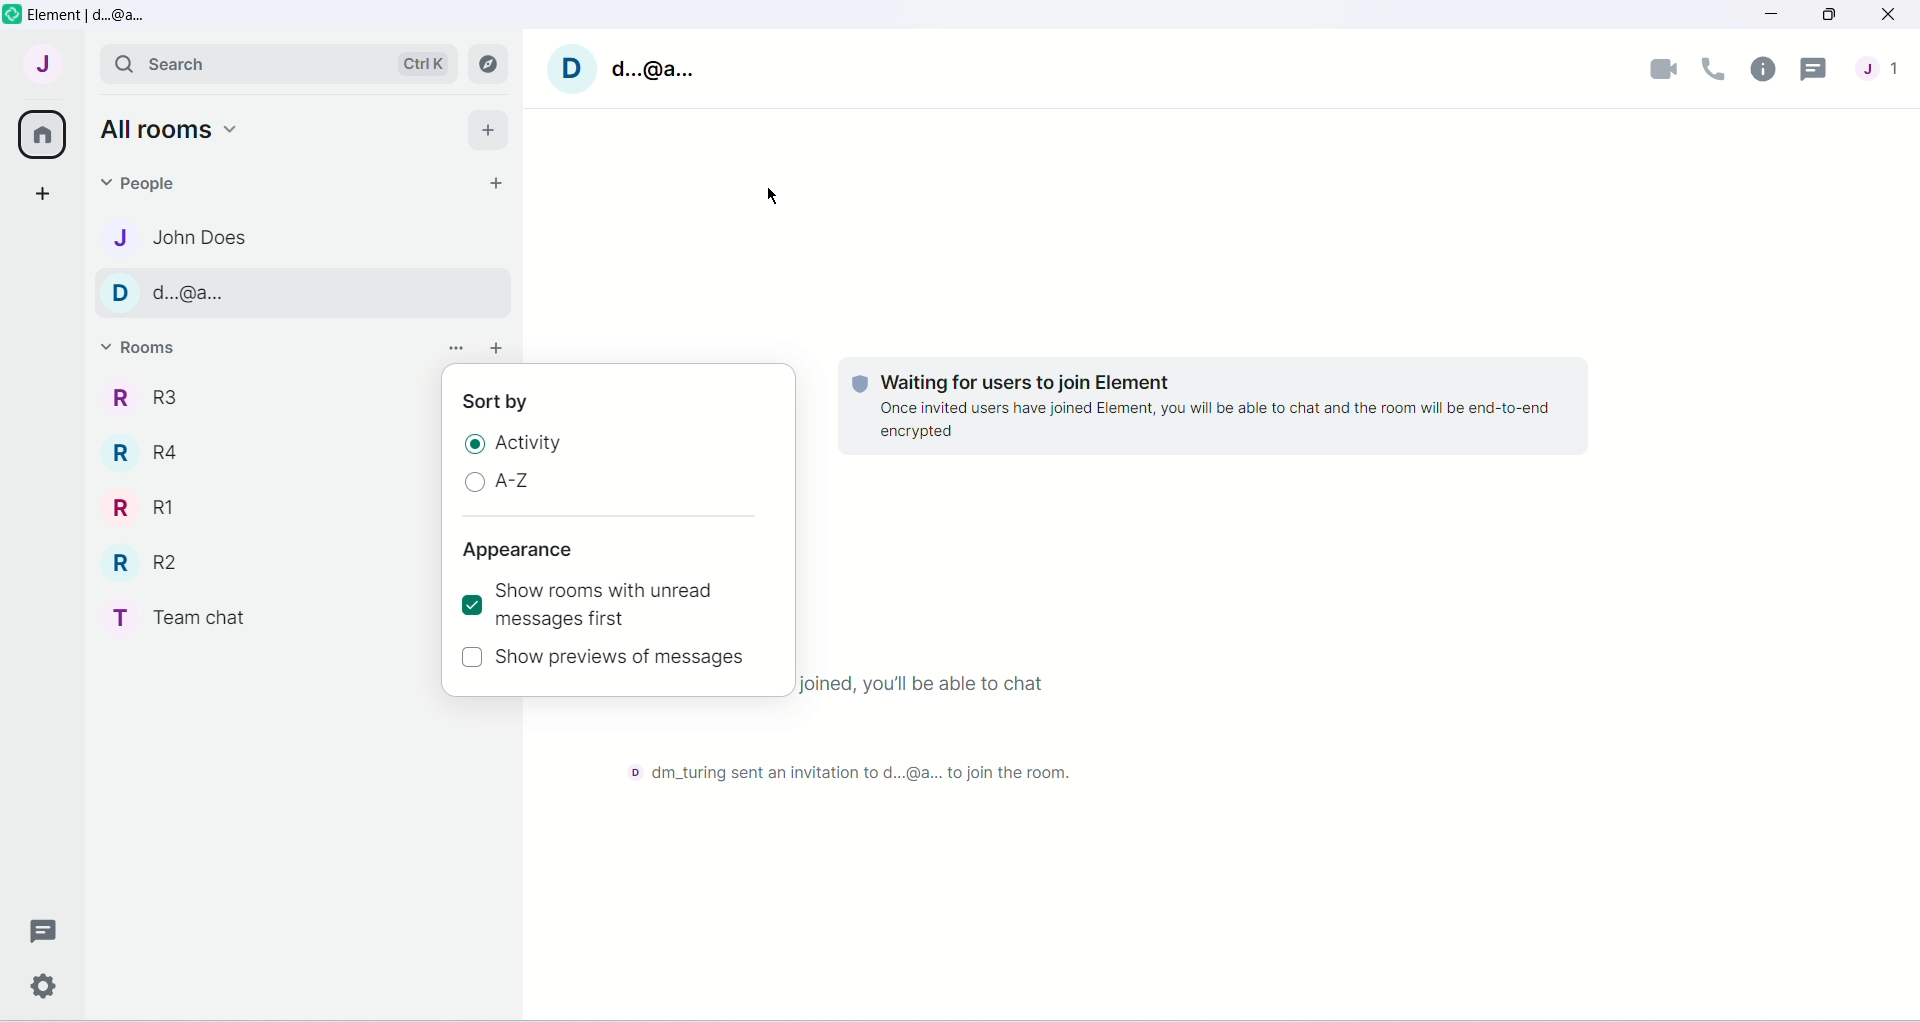 This screenshot has width=1920, height=1022. Describe the element at coordinates (192, 294) in the screenshot. I see `d..@a` at that location.